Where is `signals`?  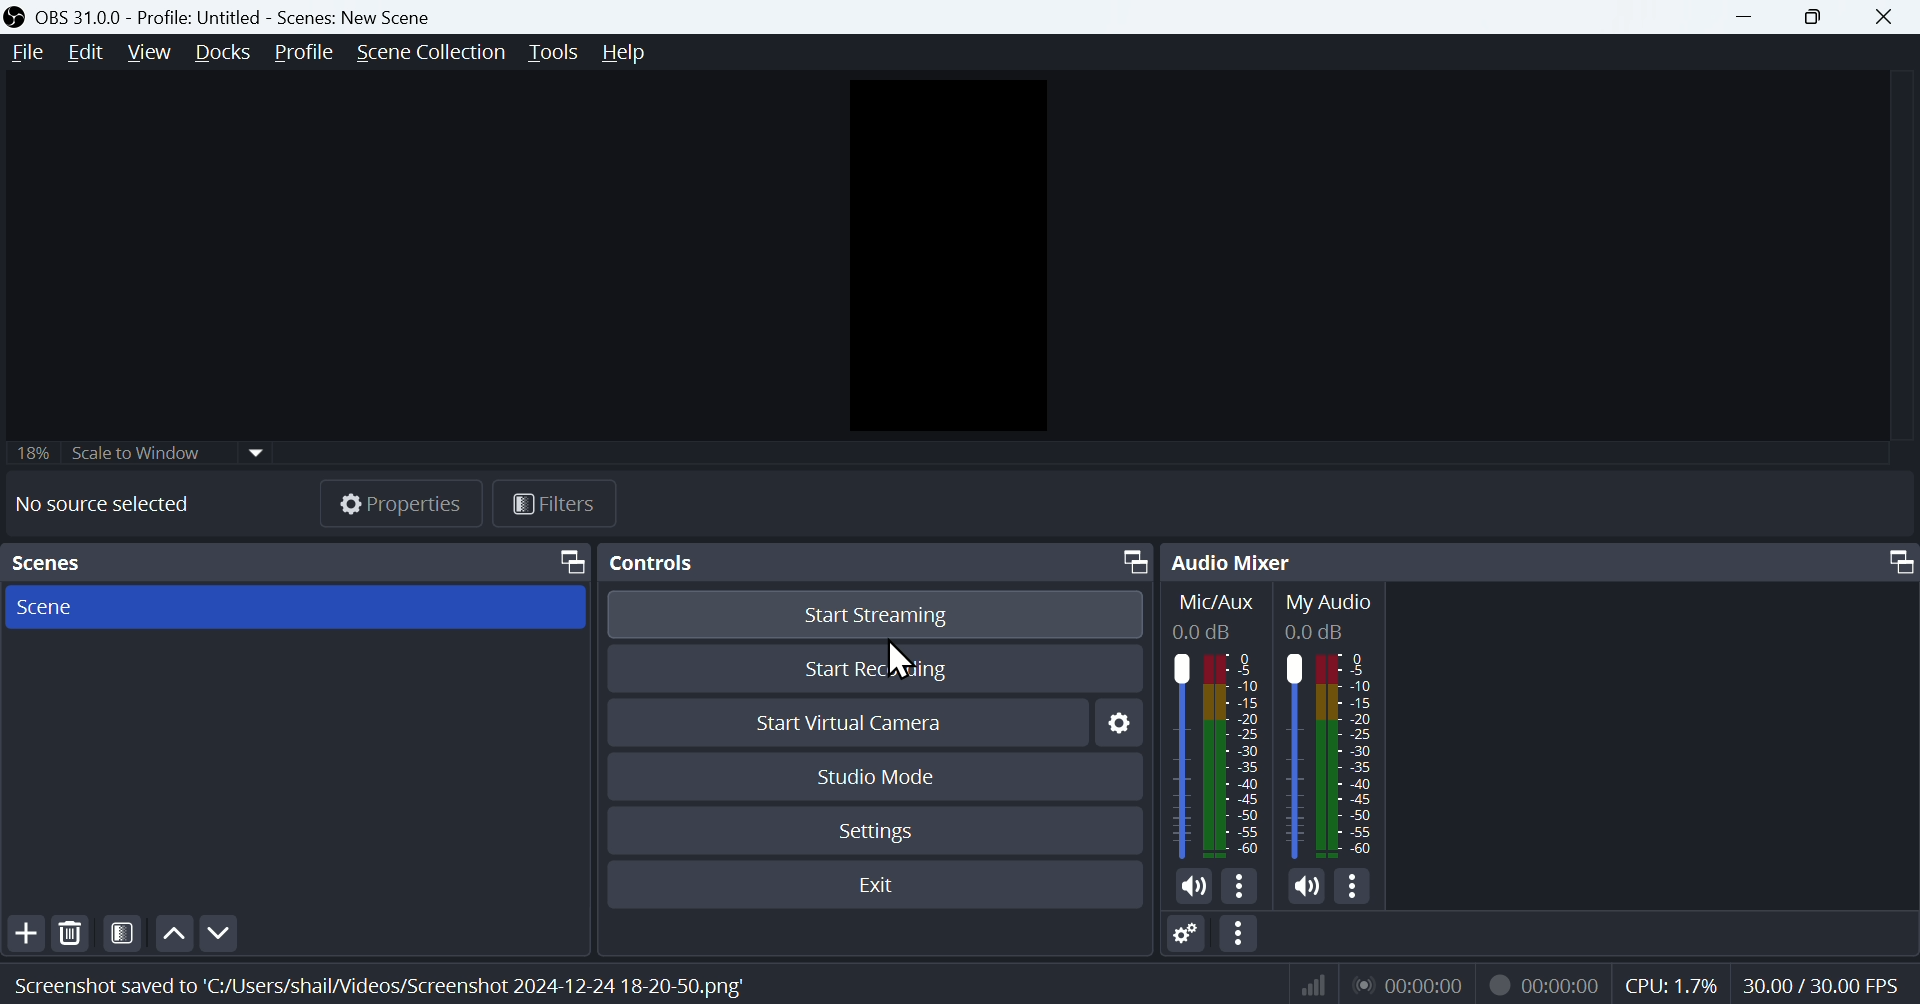
signals is located at coordinates (1306, 982).